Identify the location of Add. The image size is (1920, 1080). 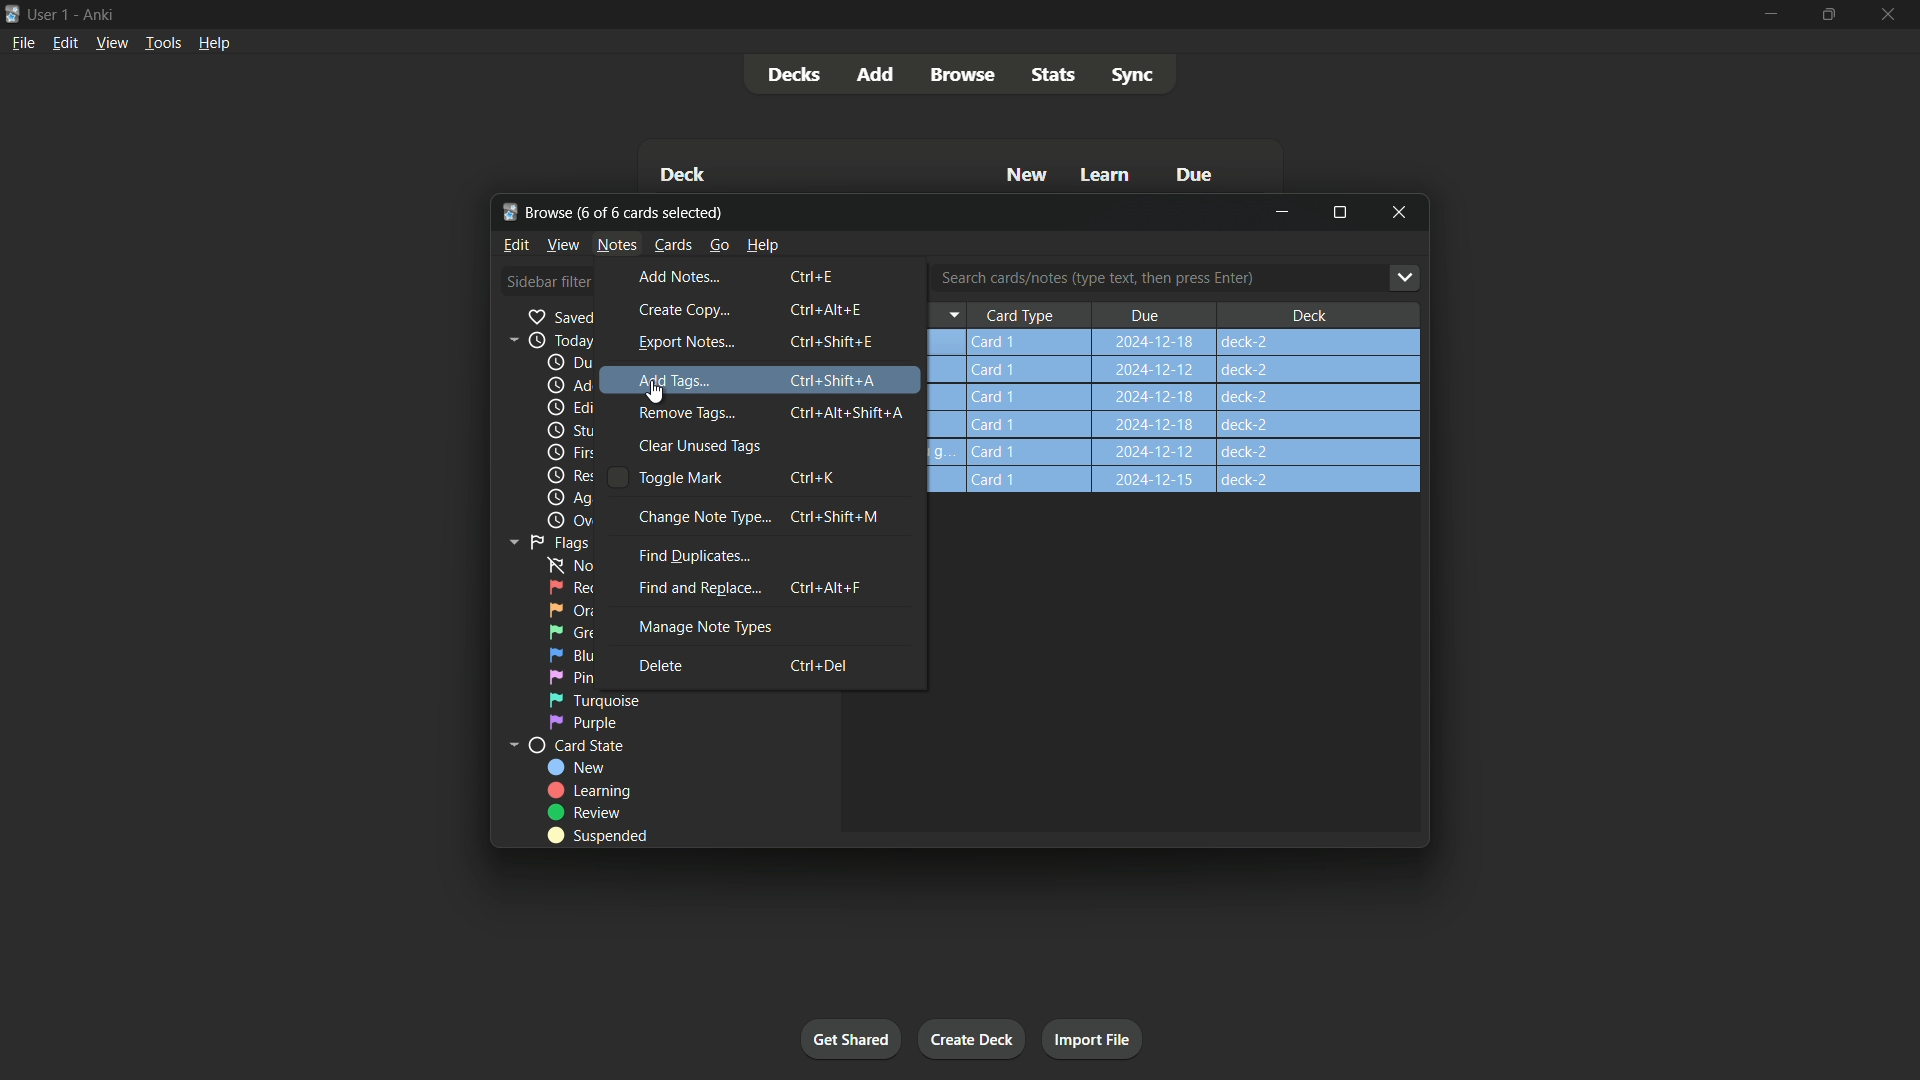
(878, 75).